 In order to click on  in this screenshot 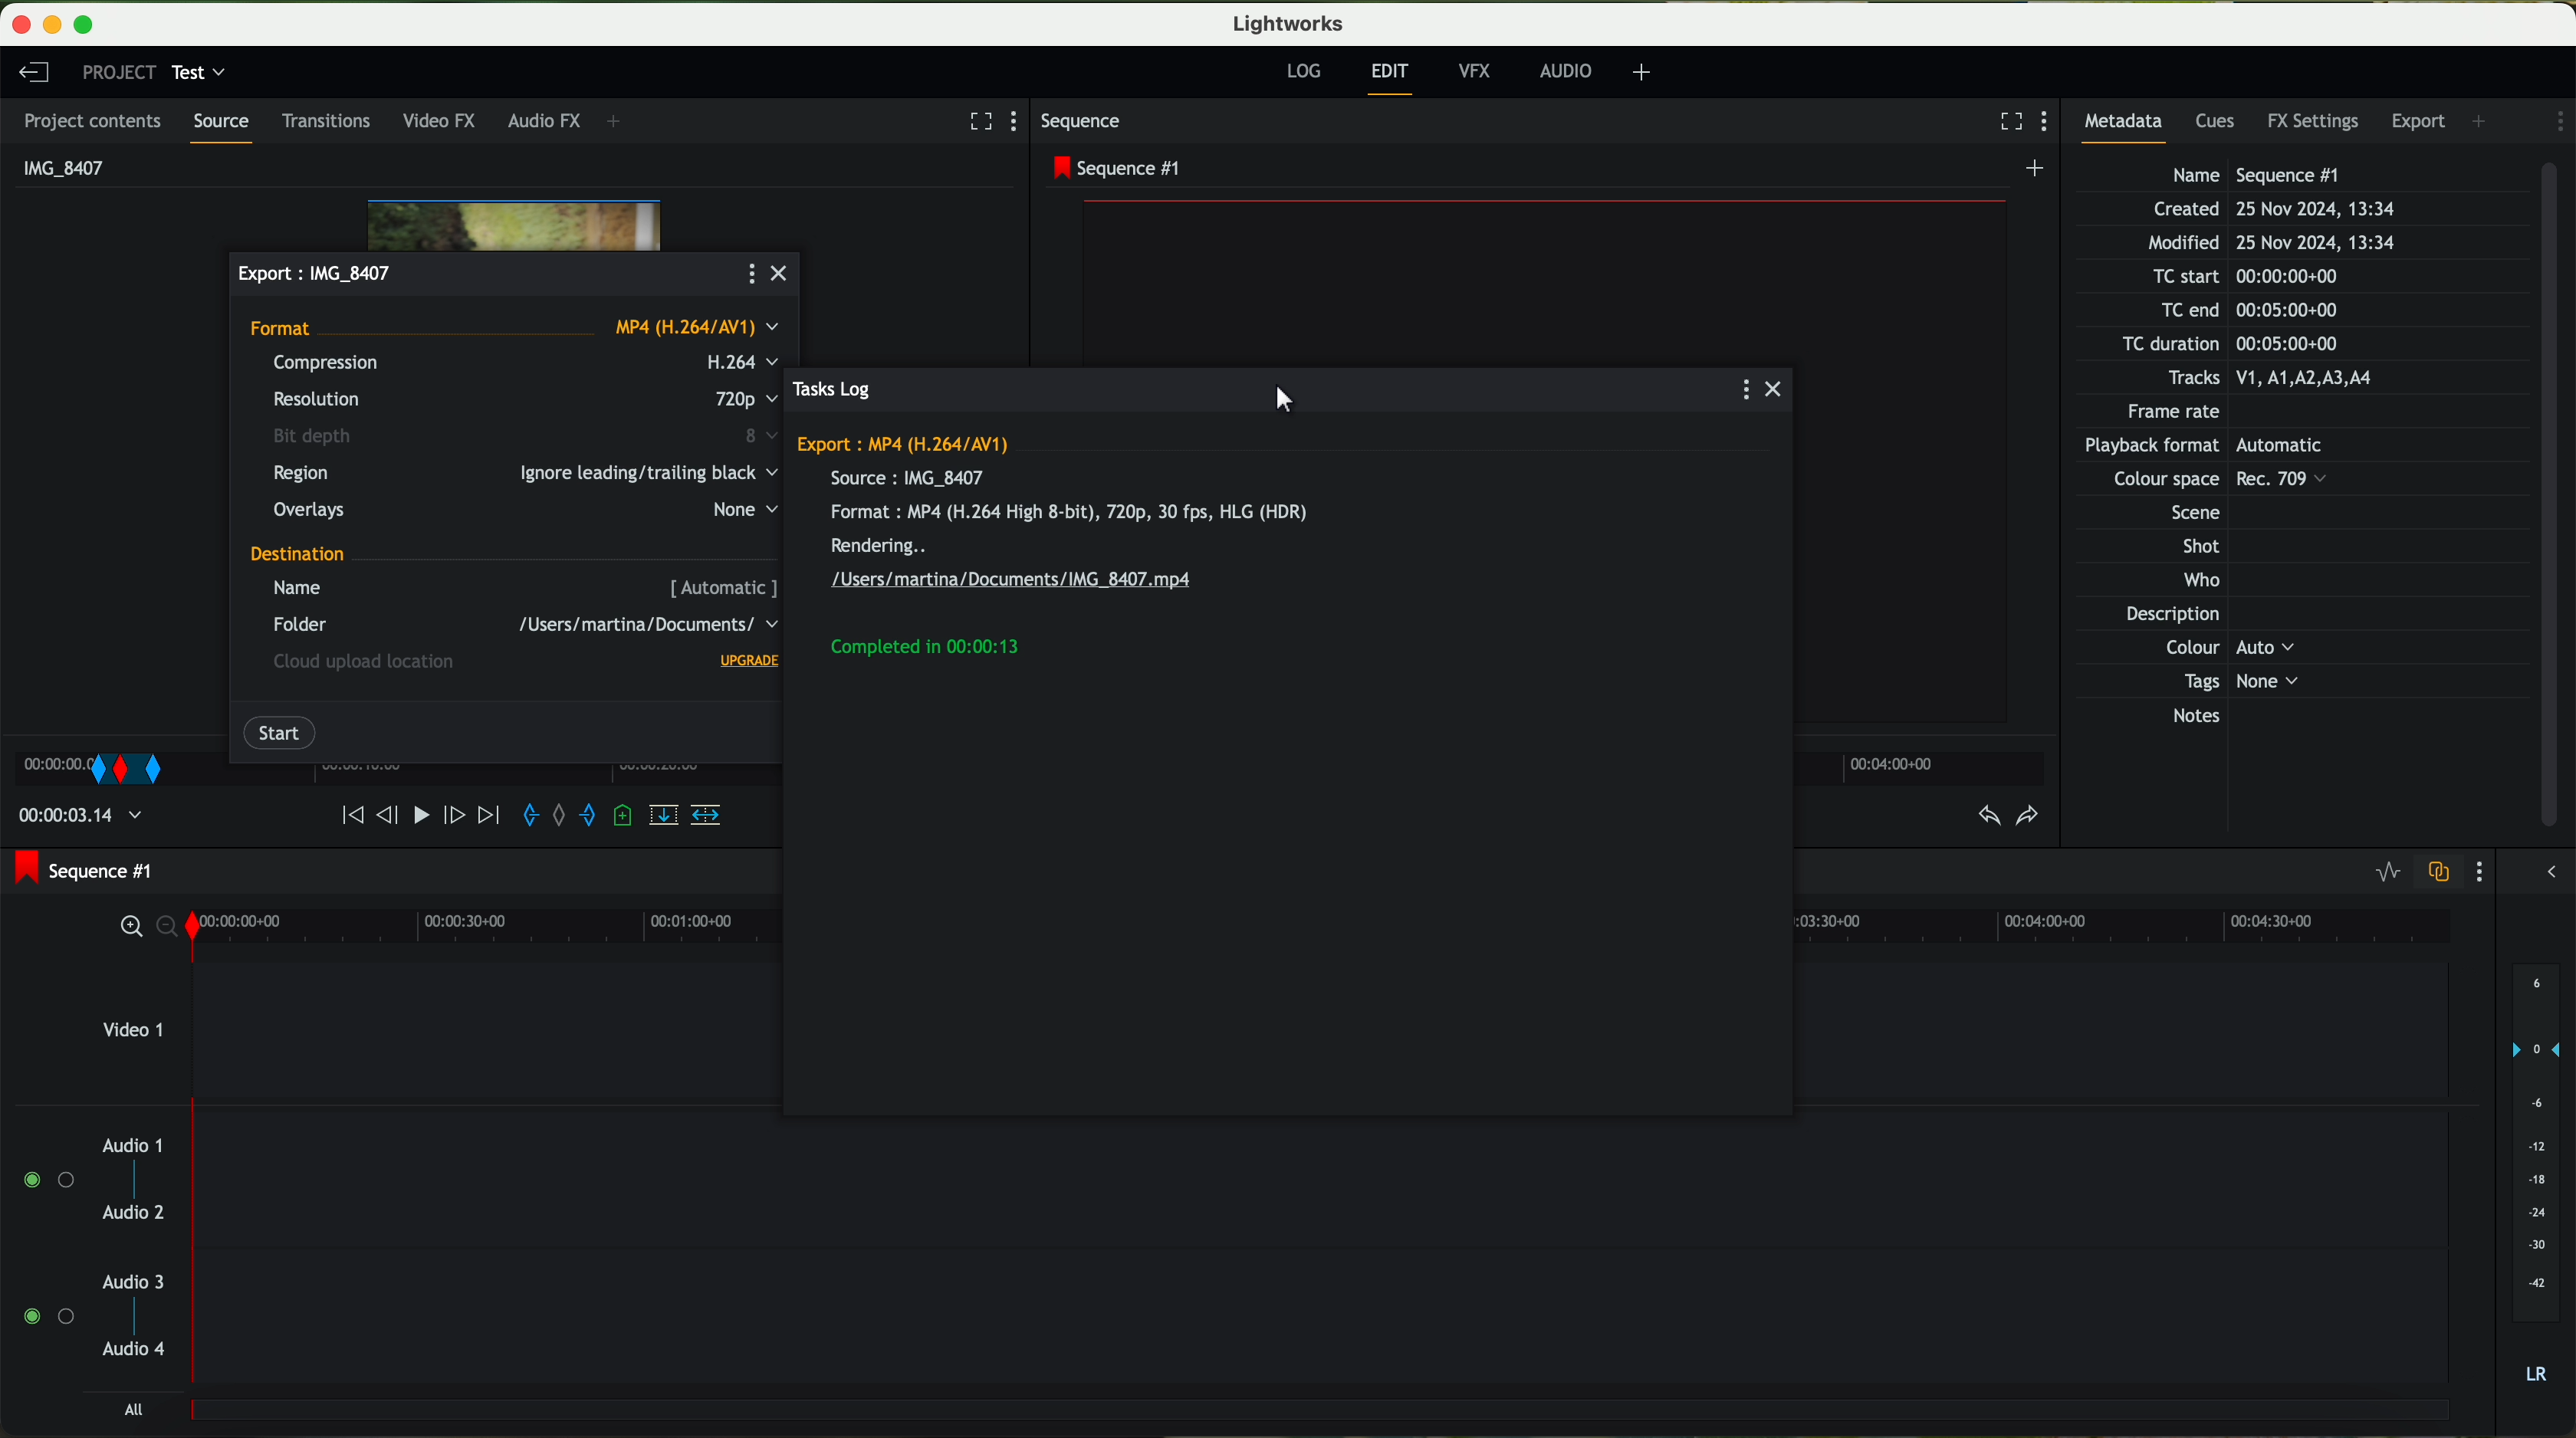, I will do `click(2222, 447)`.